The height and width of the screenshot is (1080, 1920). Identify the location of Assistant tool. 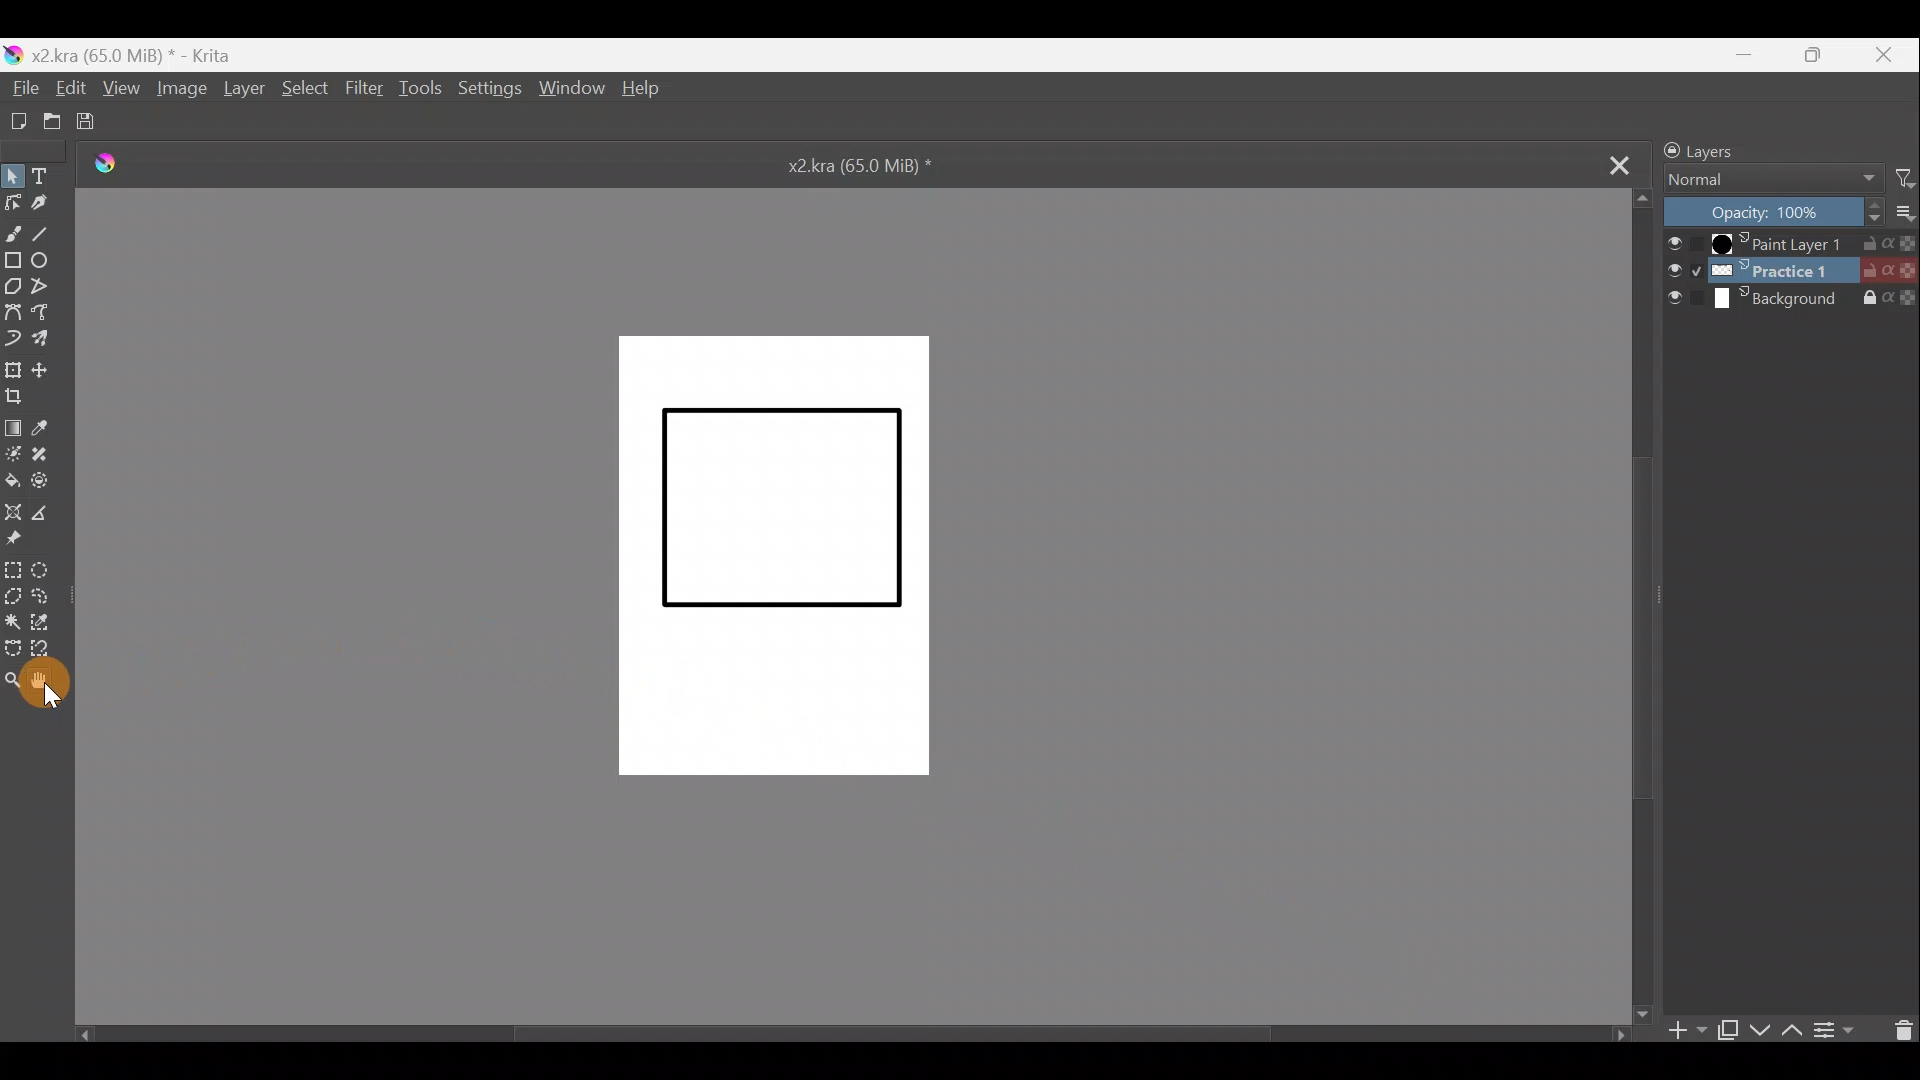
(13, 510).